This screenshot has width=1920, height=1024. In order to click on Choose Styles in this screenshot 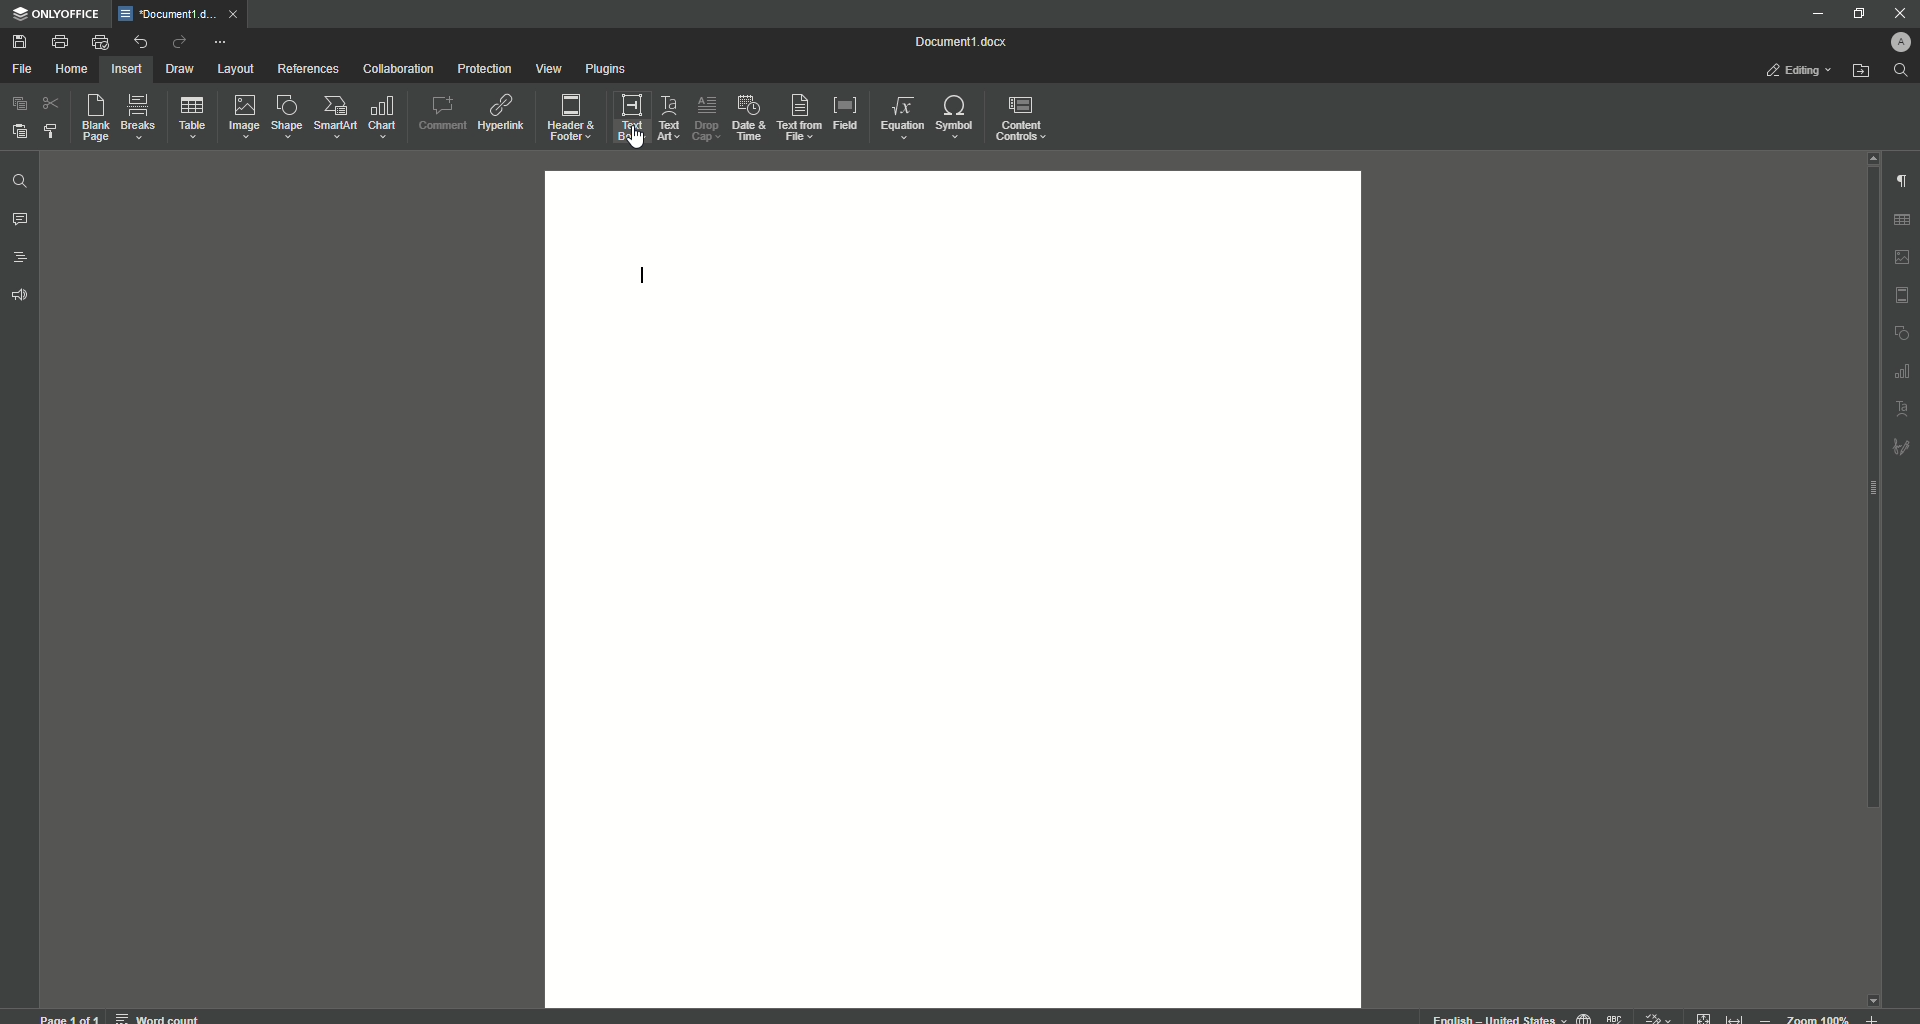, I will do `click(52, 130)`.